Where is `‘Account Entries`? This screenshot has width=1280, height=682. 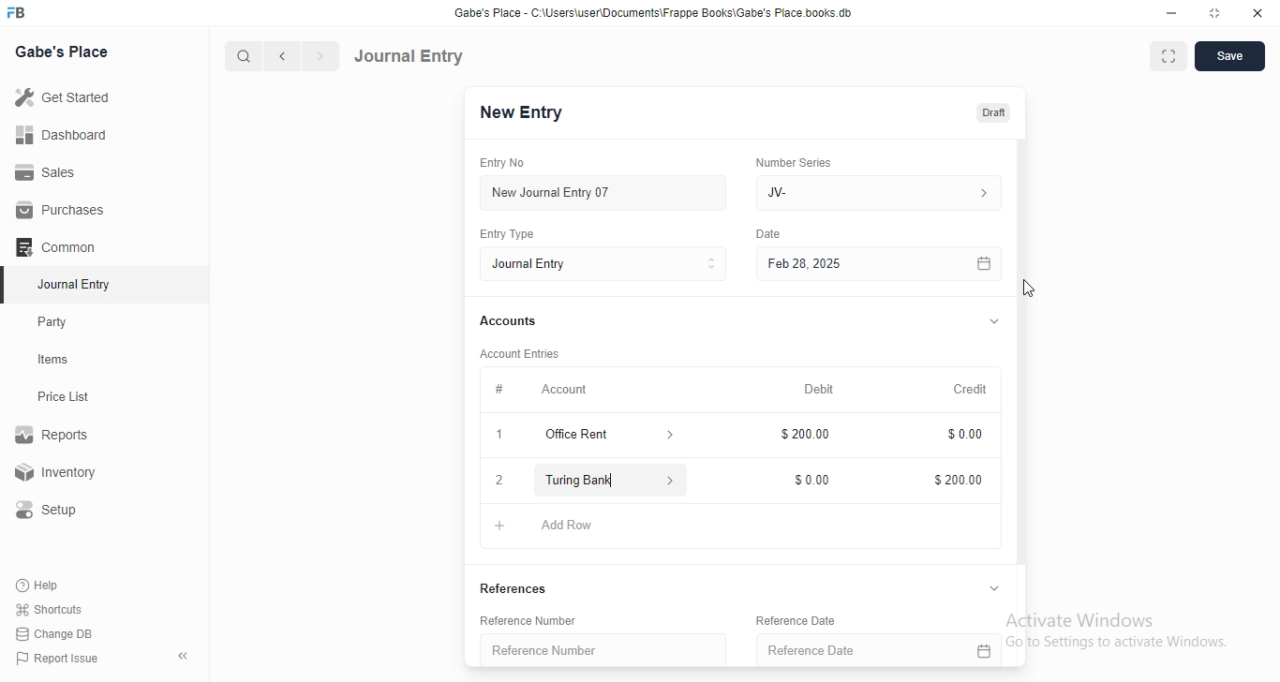
‘Account Entries is located at coordinates (521, 353).